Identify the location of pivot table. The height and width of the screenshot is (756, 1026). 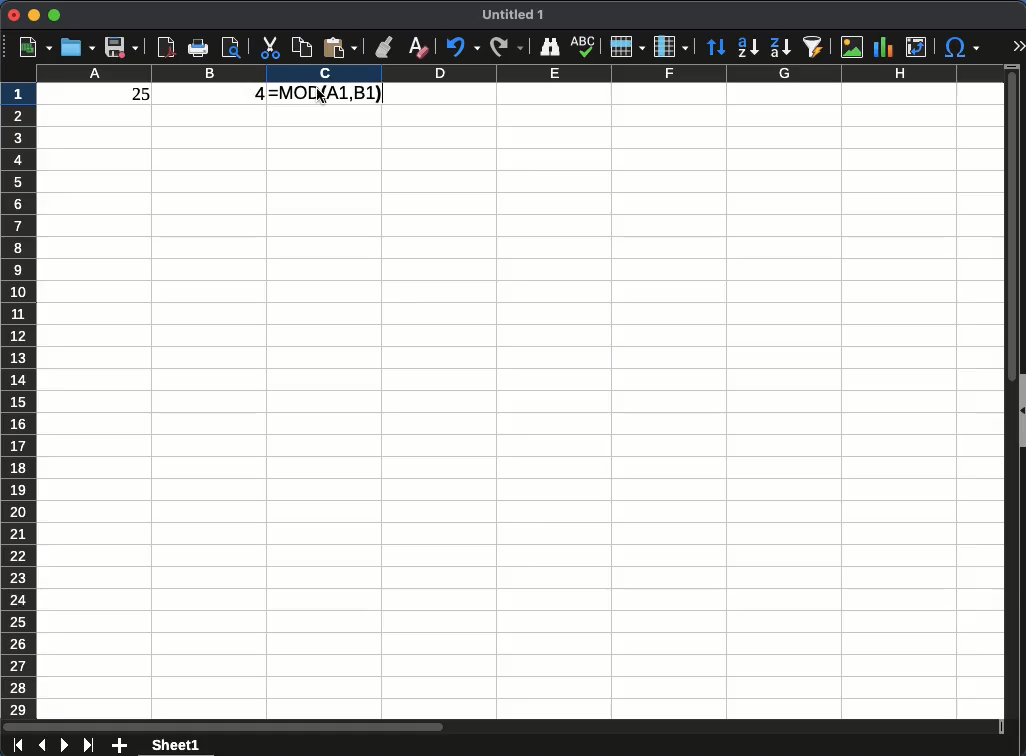
(917, 47).